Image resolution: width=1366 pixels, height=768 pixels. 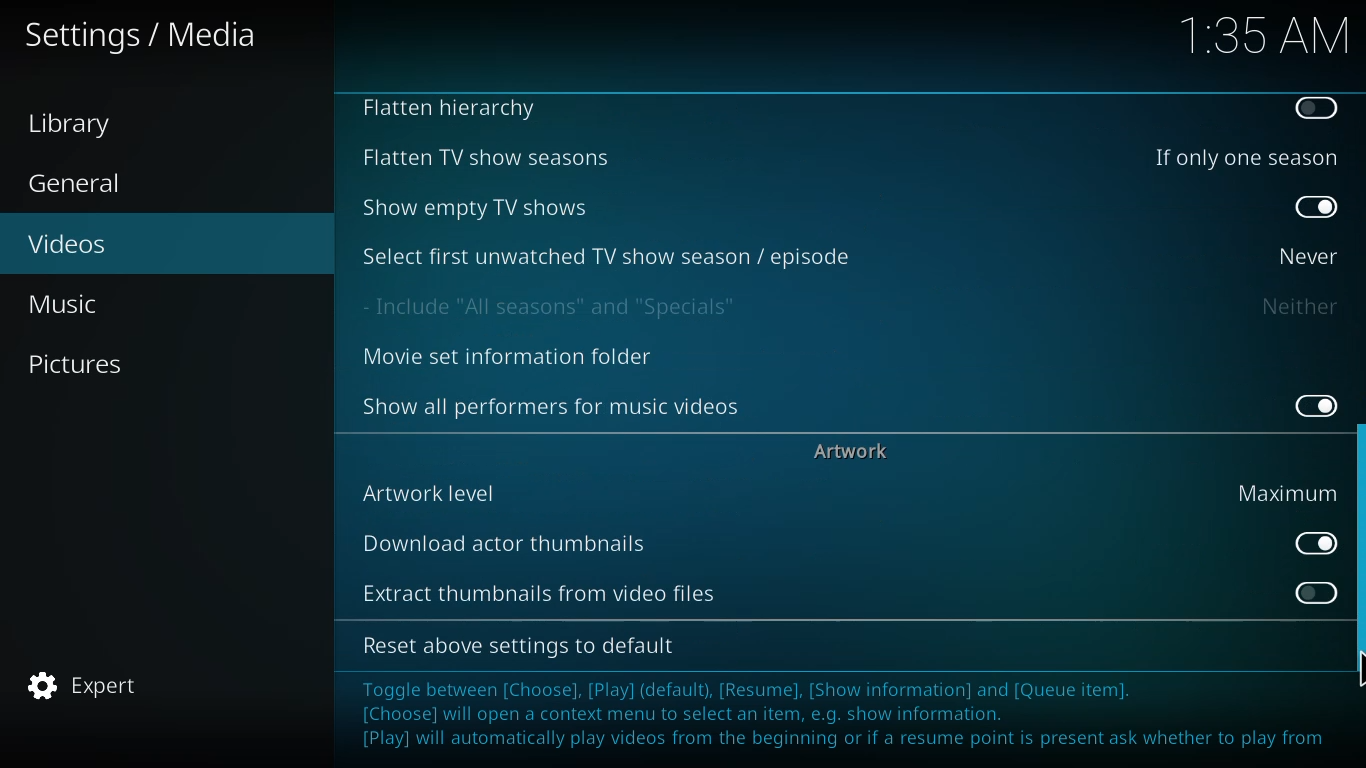 What do you see at coordinates (1309, 542) in the screenshot?
I see `enabled` at bounding box center [1309, 542].